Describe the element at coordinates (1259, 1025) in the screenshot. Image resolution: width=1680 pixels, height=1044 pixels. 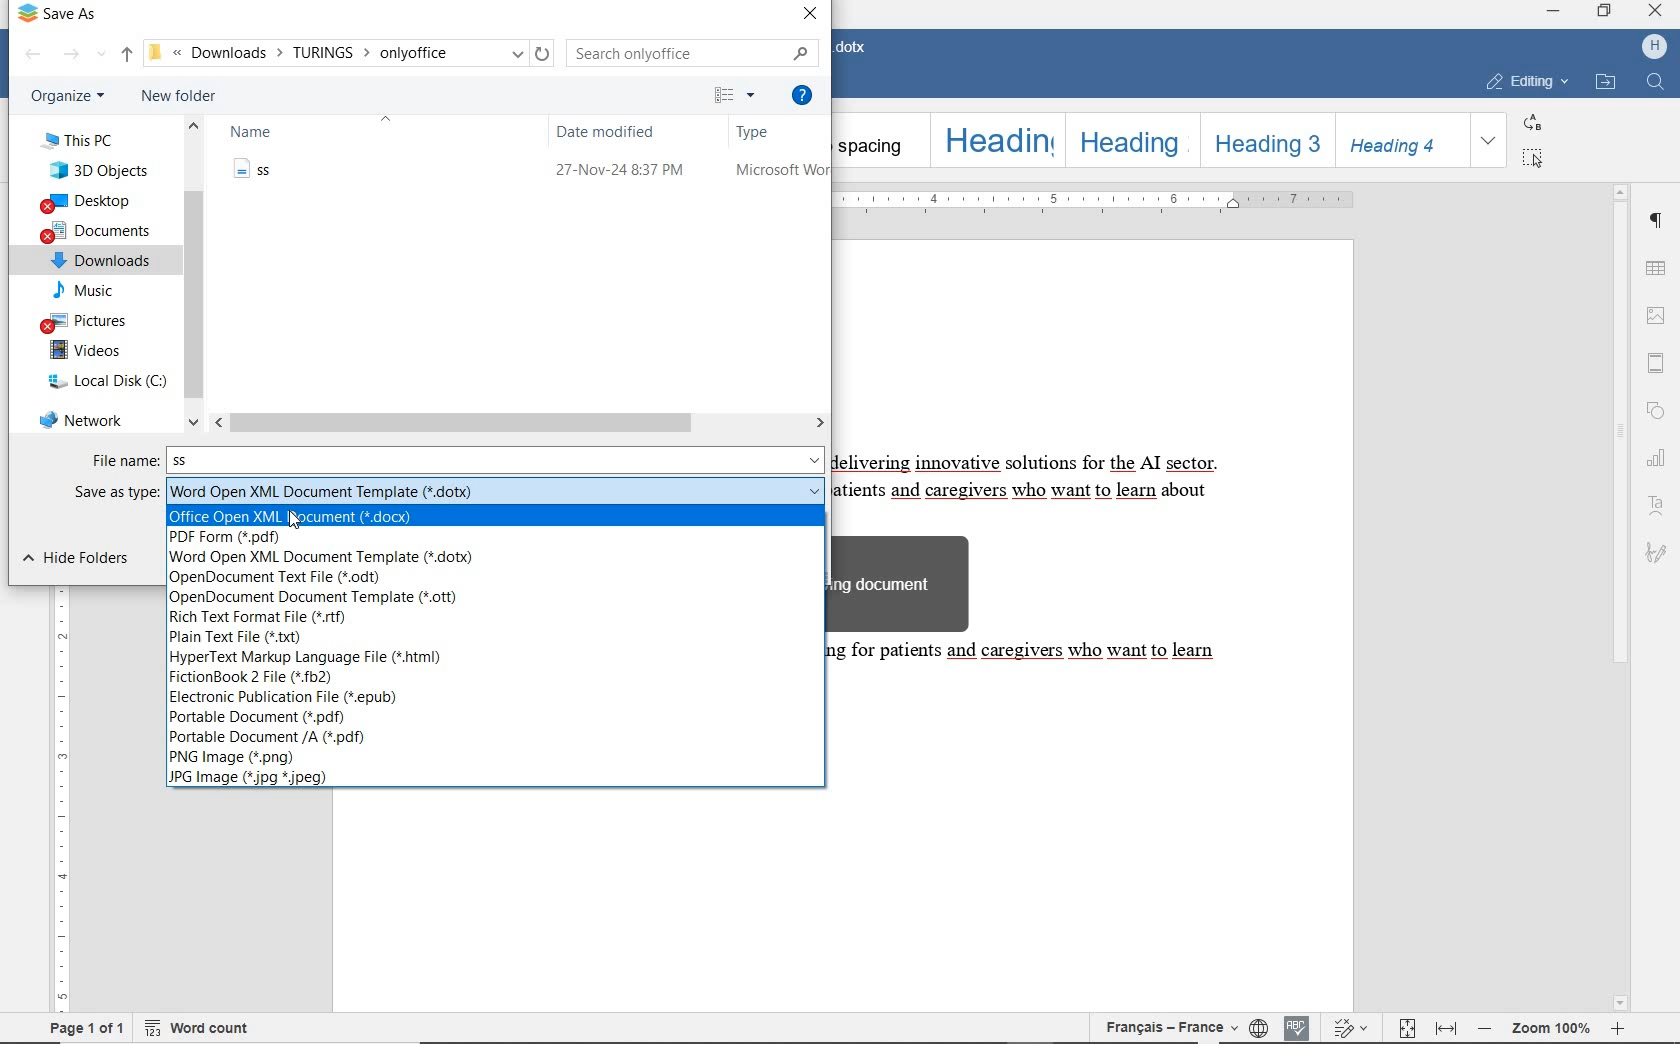
I see `SET DOCUMENT LANGUAGE` at that location.